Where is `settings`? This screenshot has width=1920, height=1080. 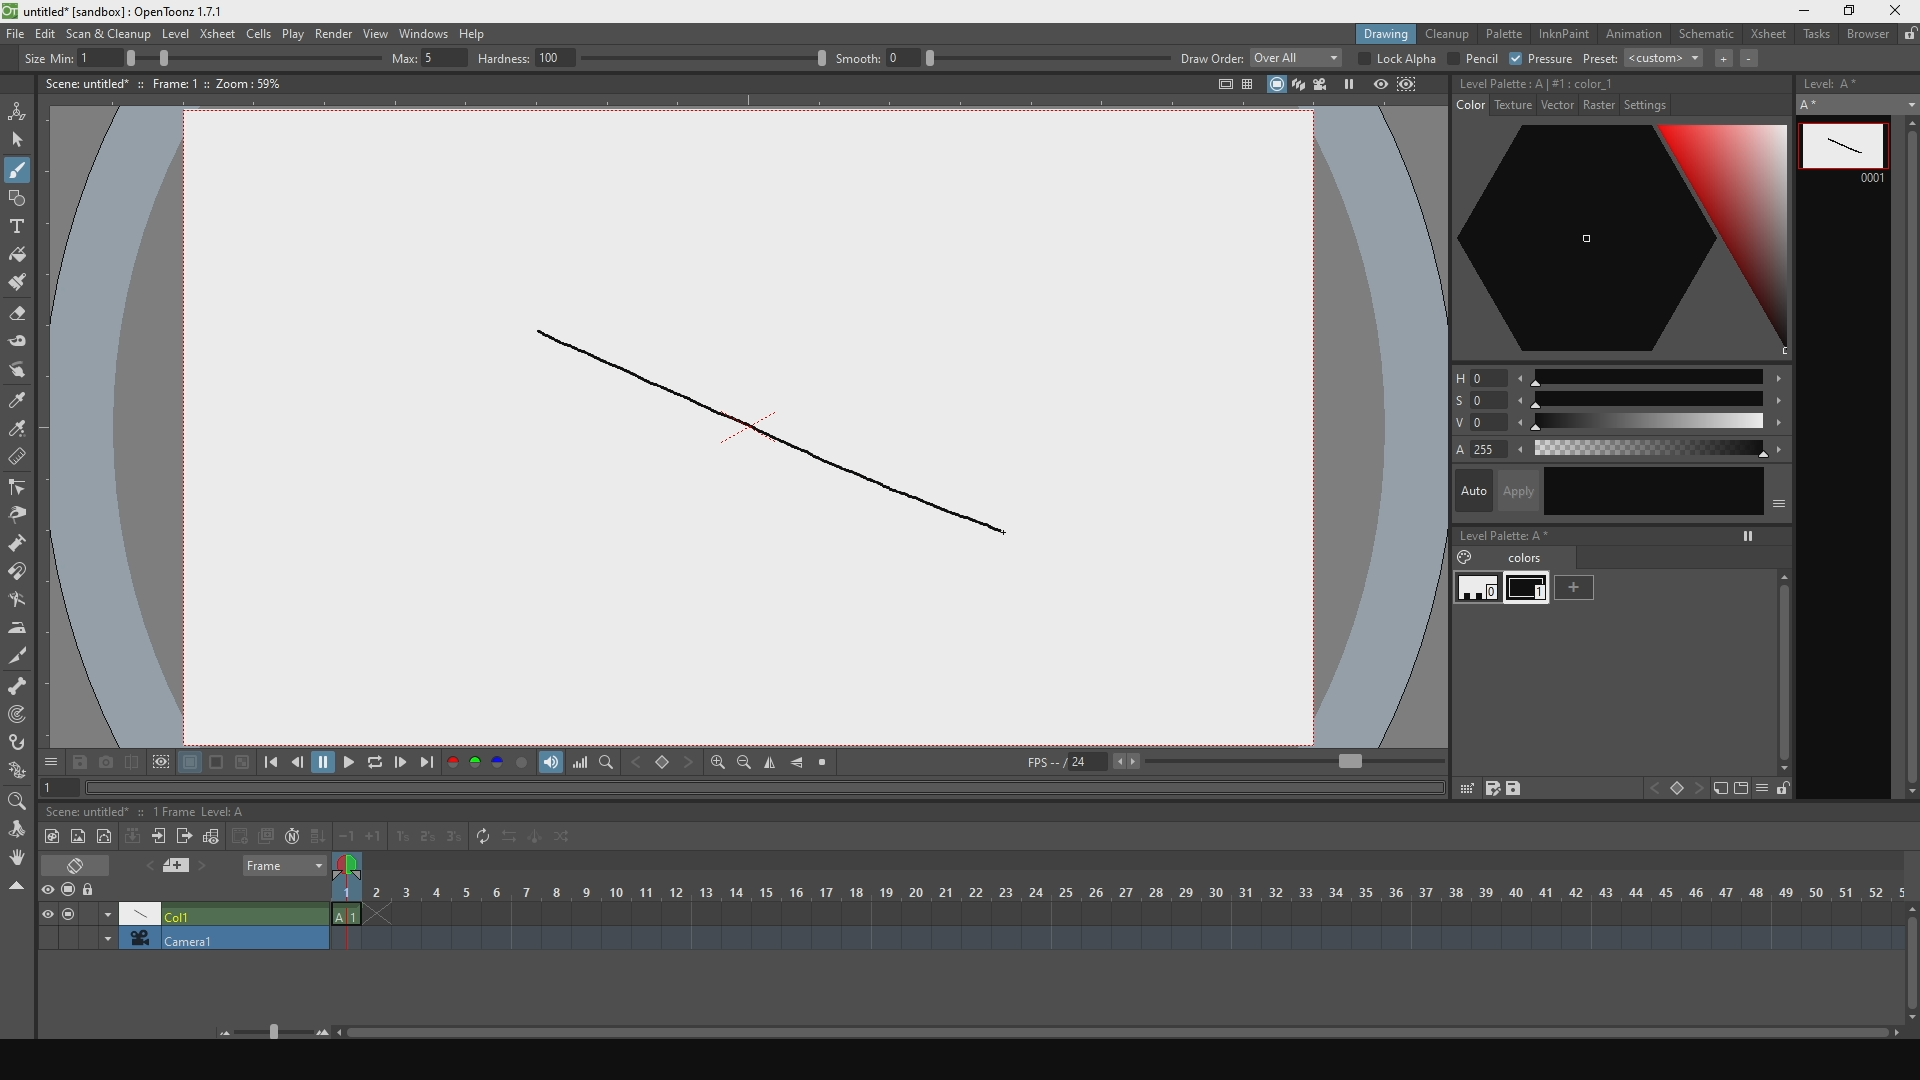
settings is located at coordinates (1655, 105).